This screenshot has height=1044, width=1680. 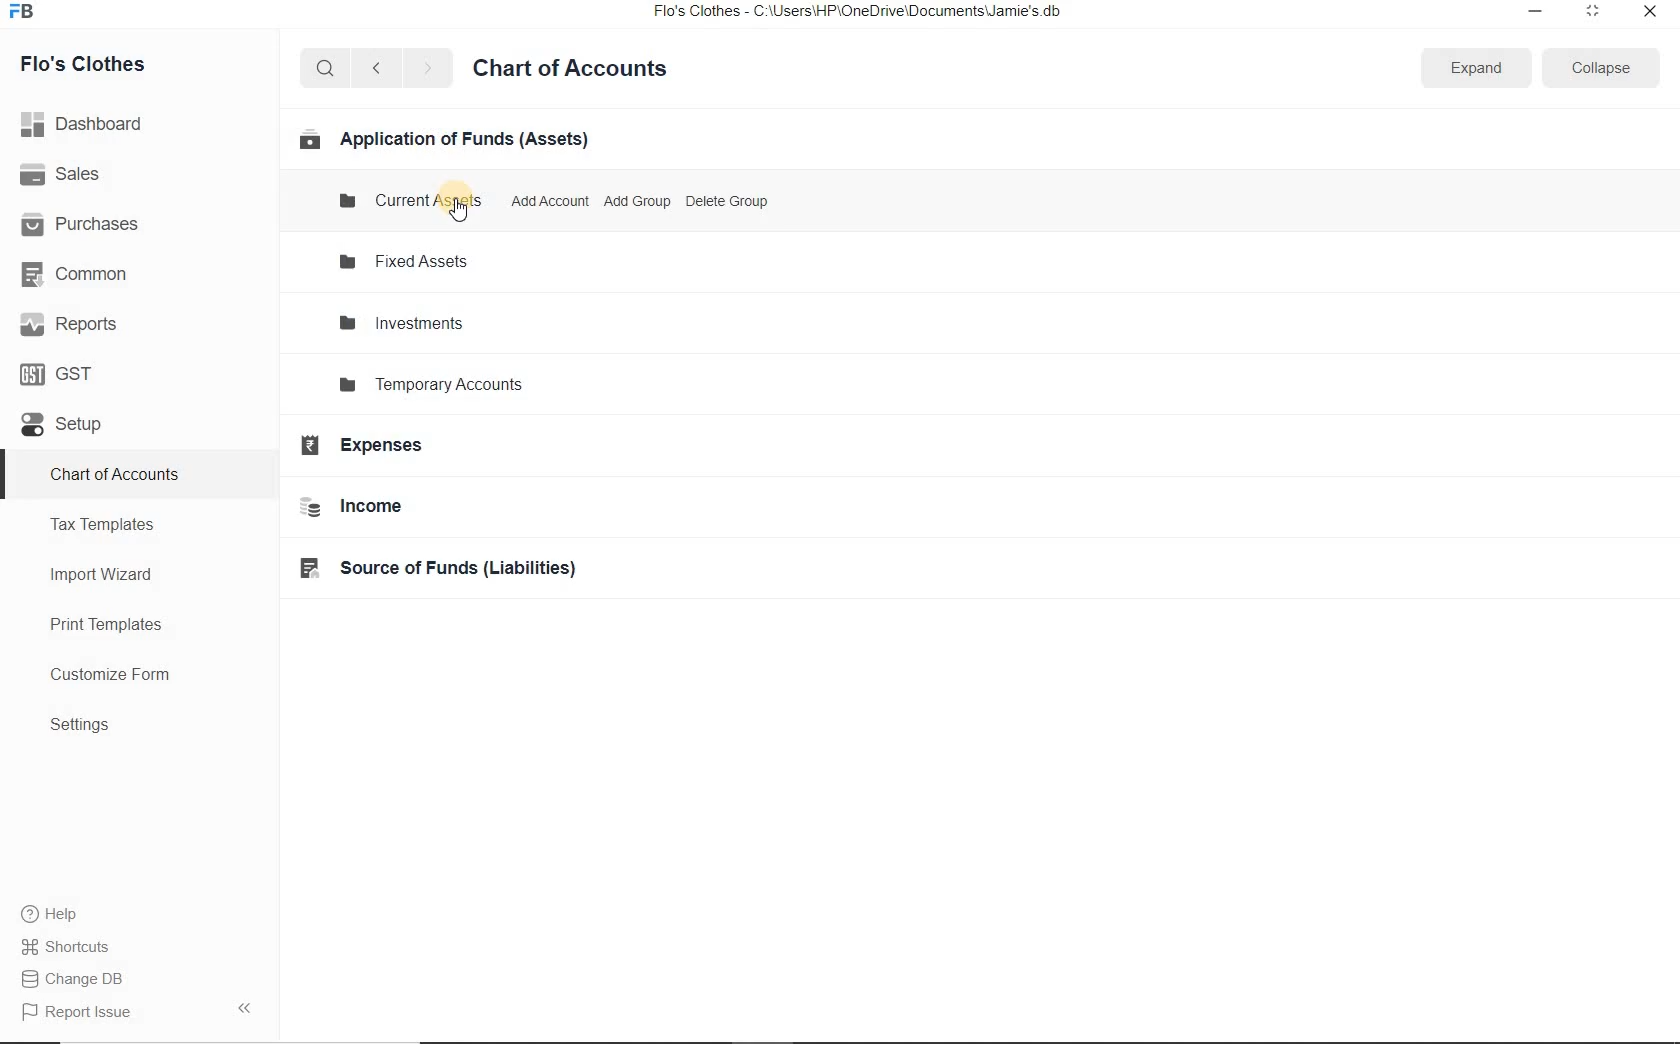 What do you see at coordinates (1600, 67) in the screenshot?
I see `Collapse` at bounding box center [1600, 67].